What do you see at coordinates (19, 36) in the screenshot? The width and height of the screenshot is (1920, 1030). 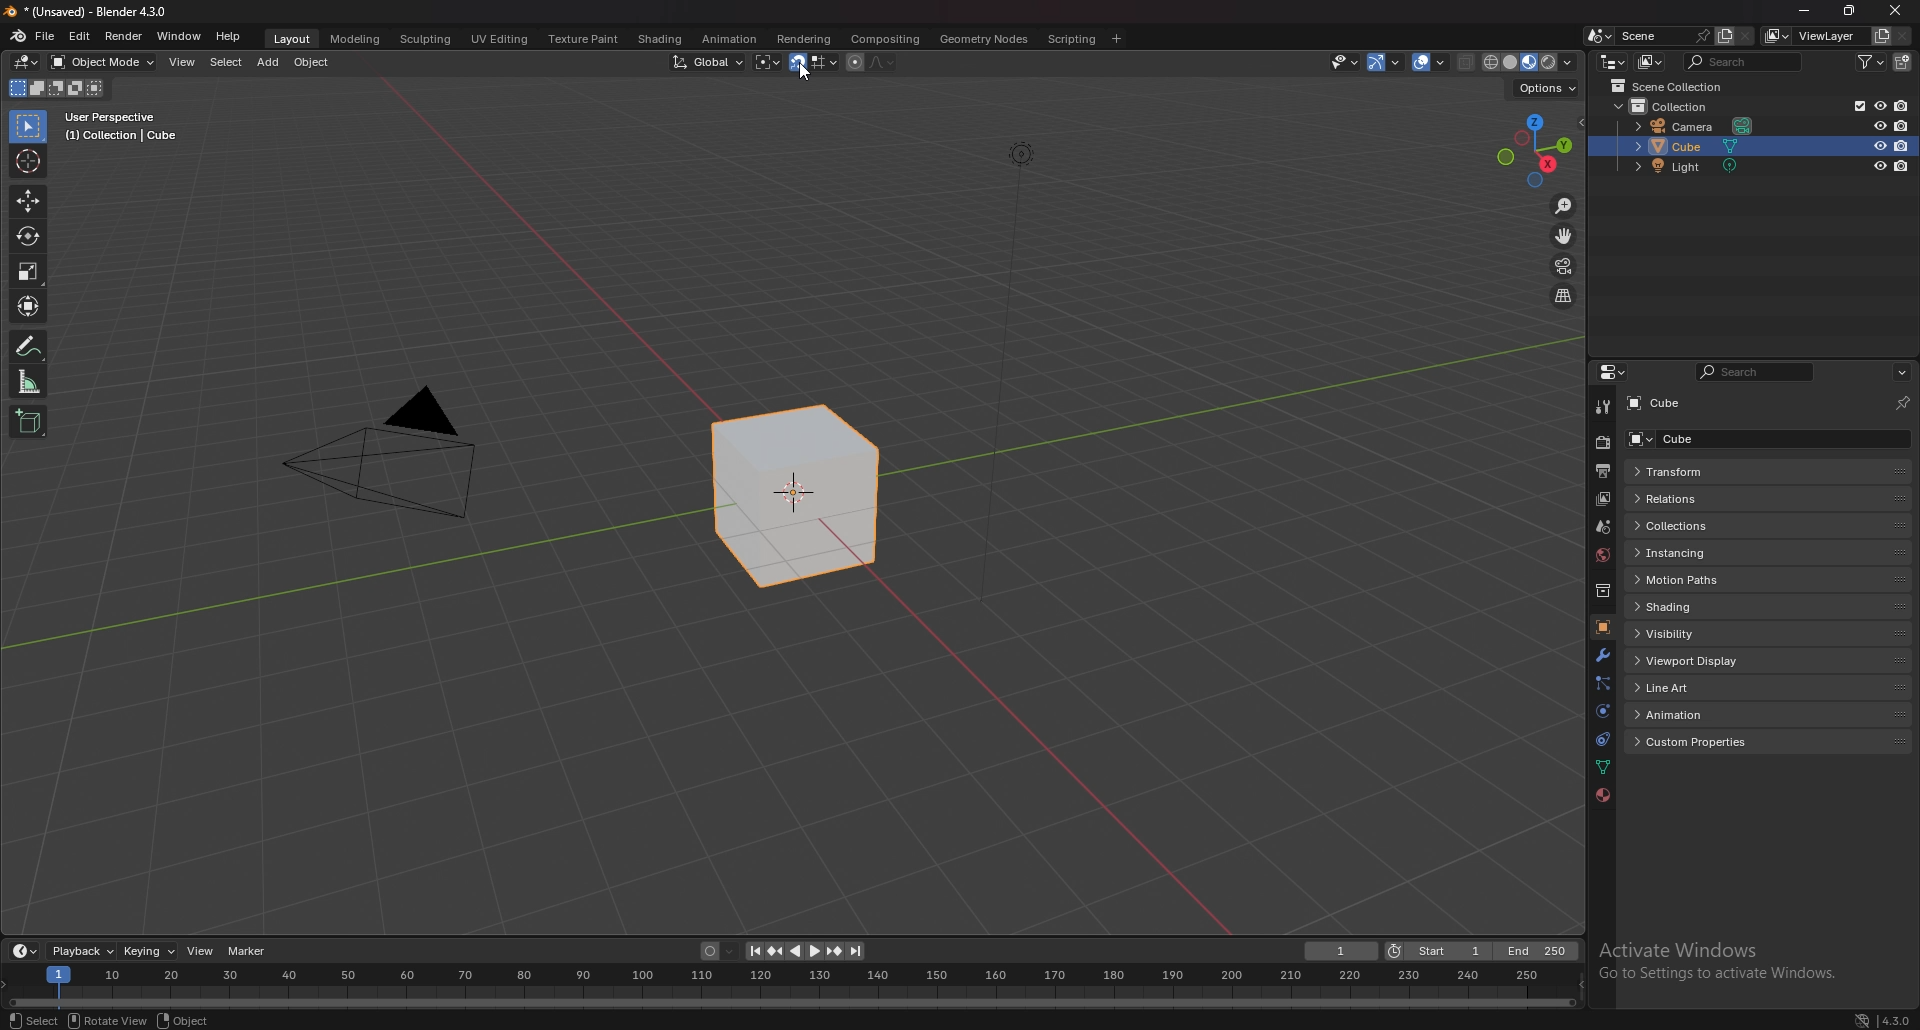 I see `blender` at bounding box center [19, 36].